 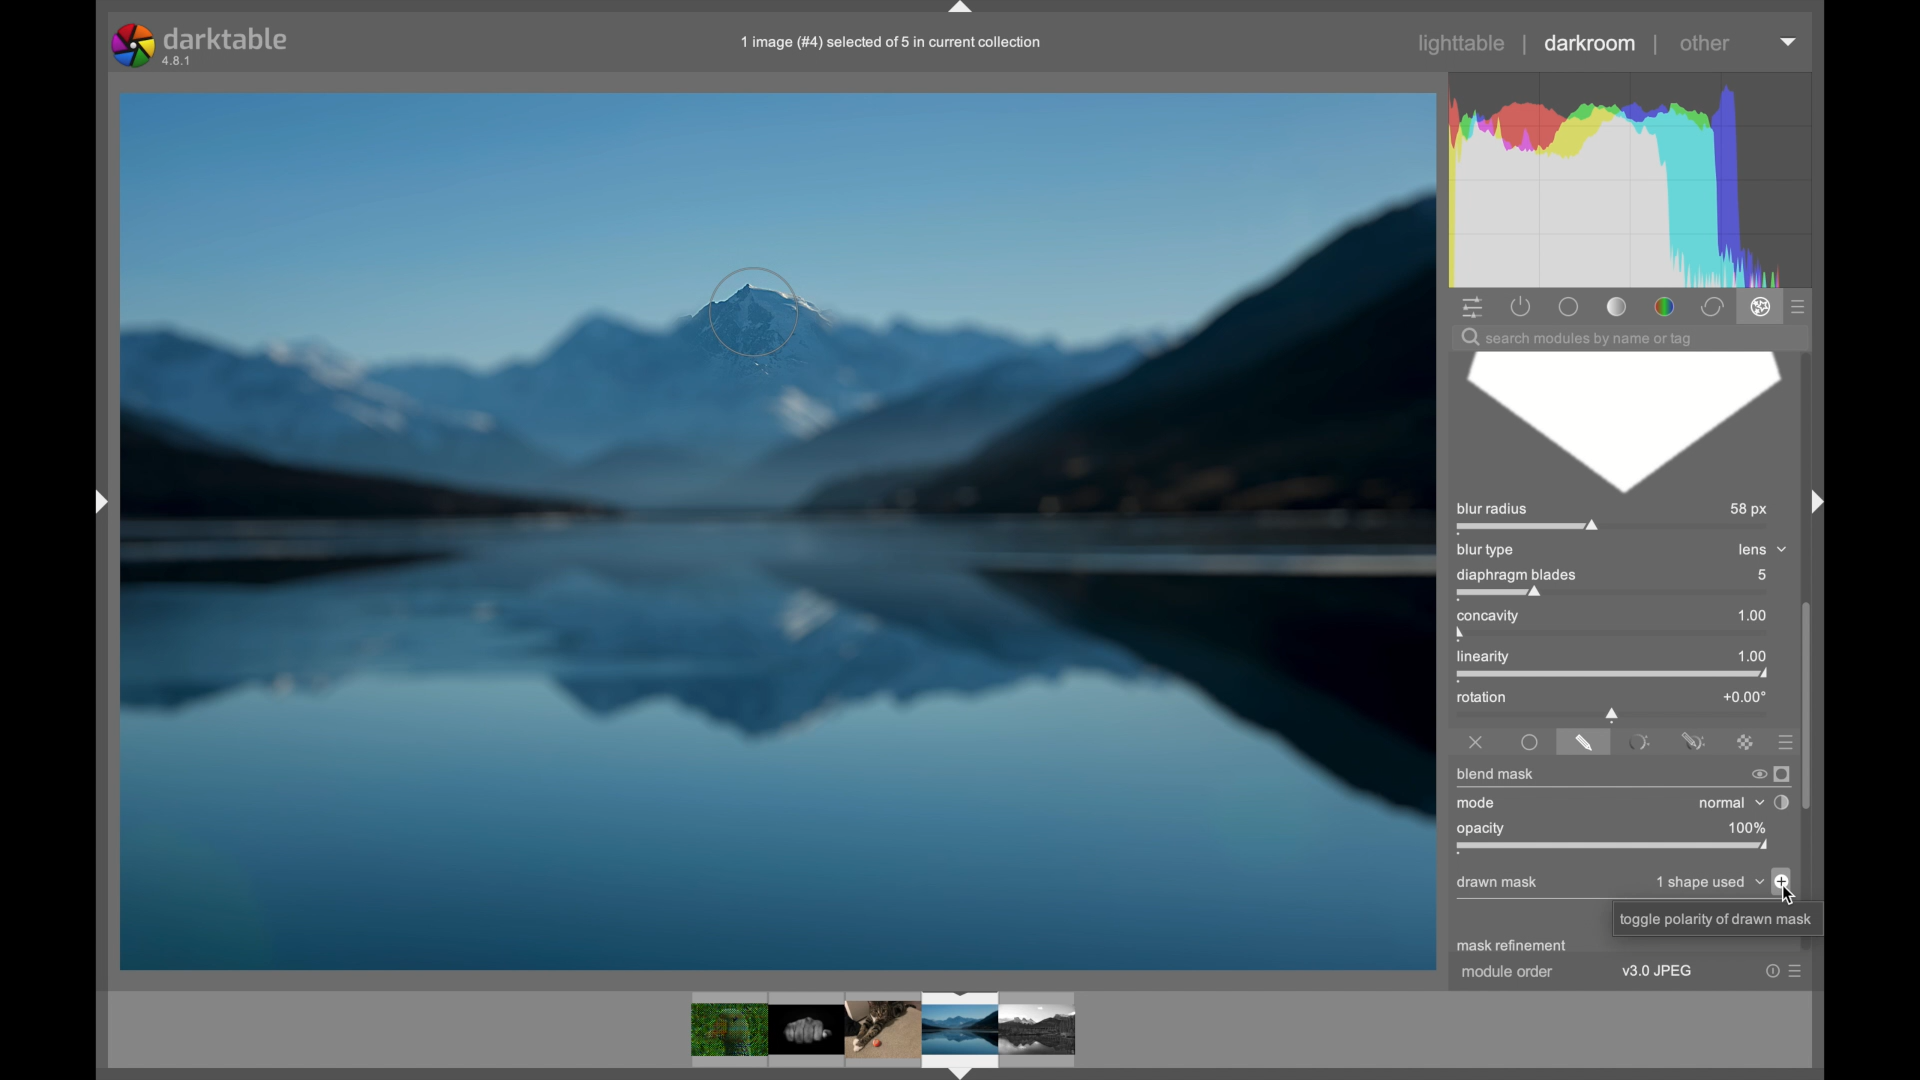 I want to click on more options, so click(x=1793, y=973).